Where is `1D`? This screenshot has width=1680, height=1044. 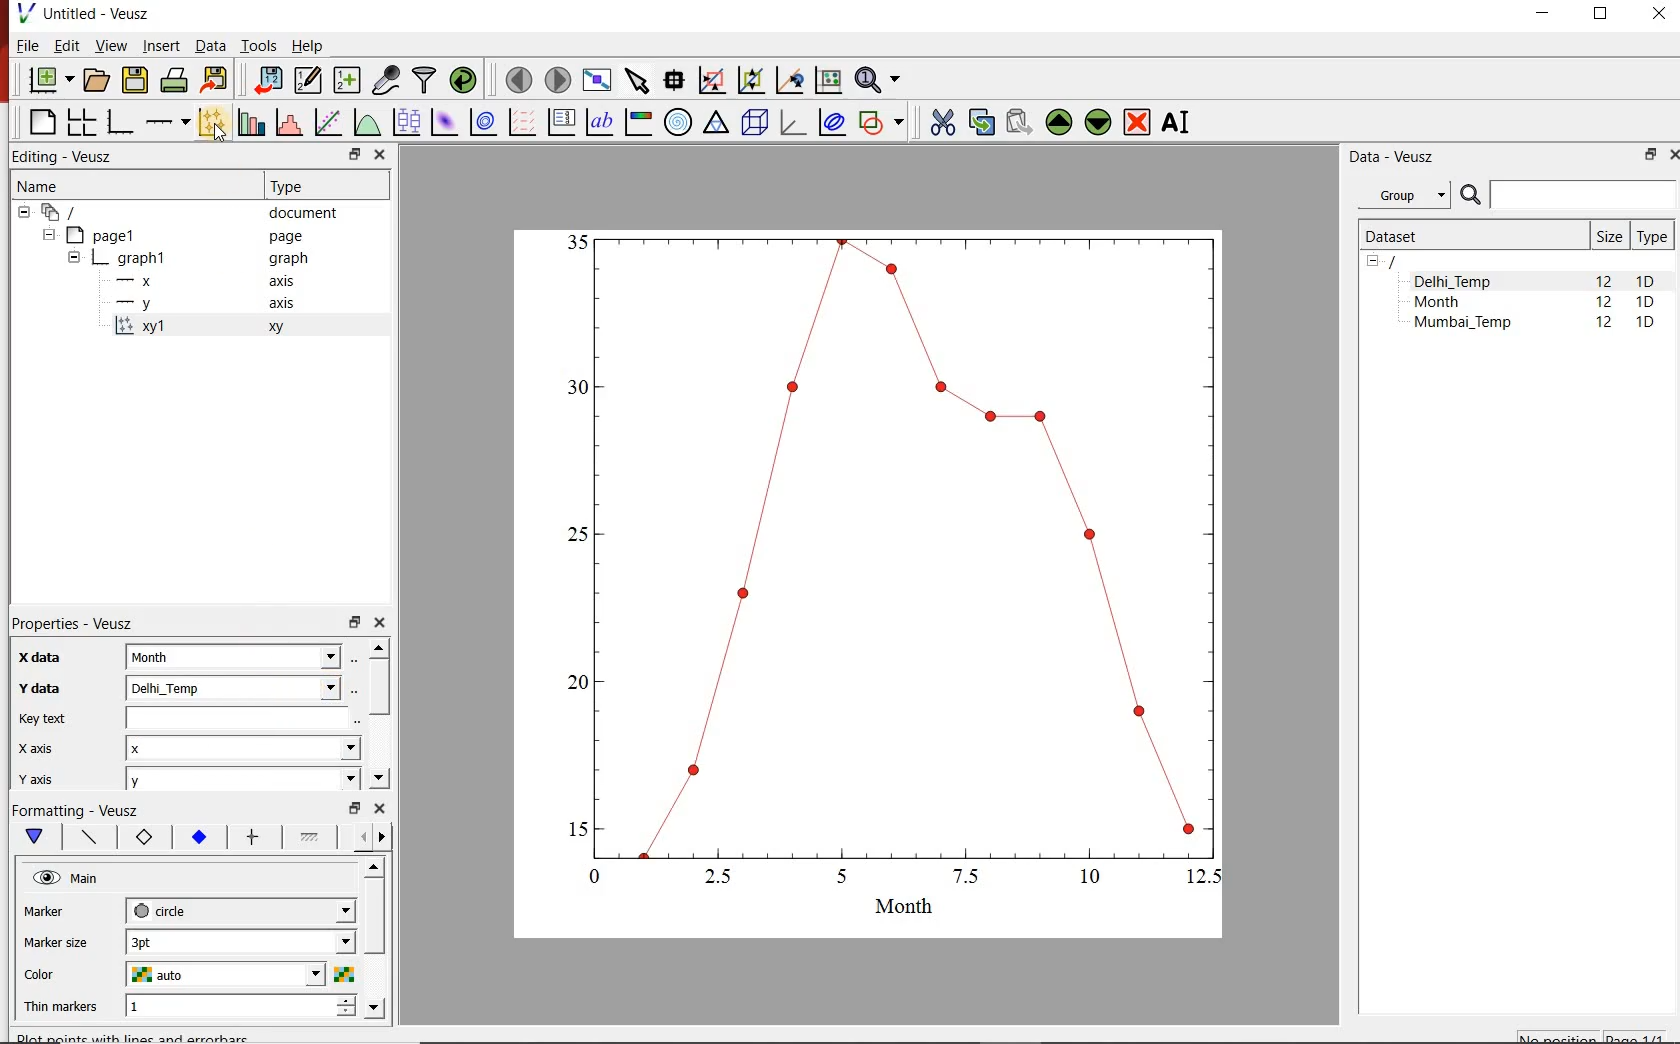 1D is located at coordinates (1645, 324).